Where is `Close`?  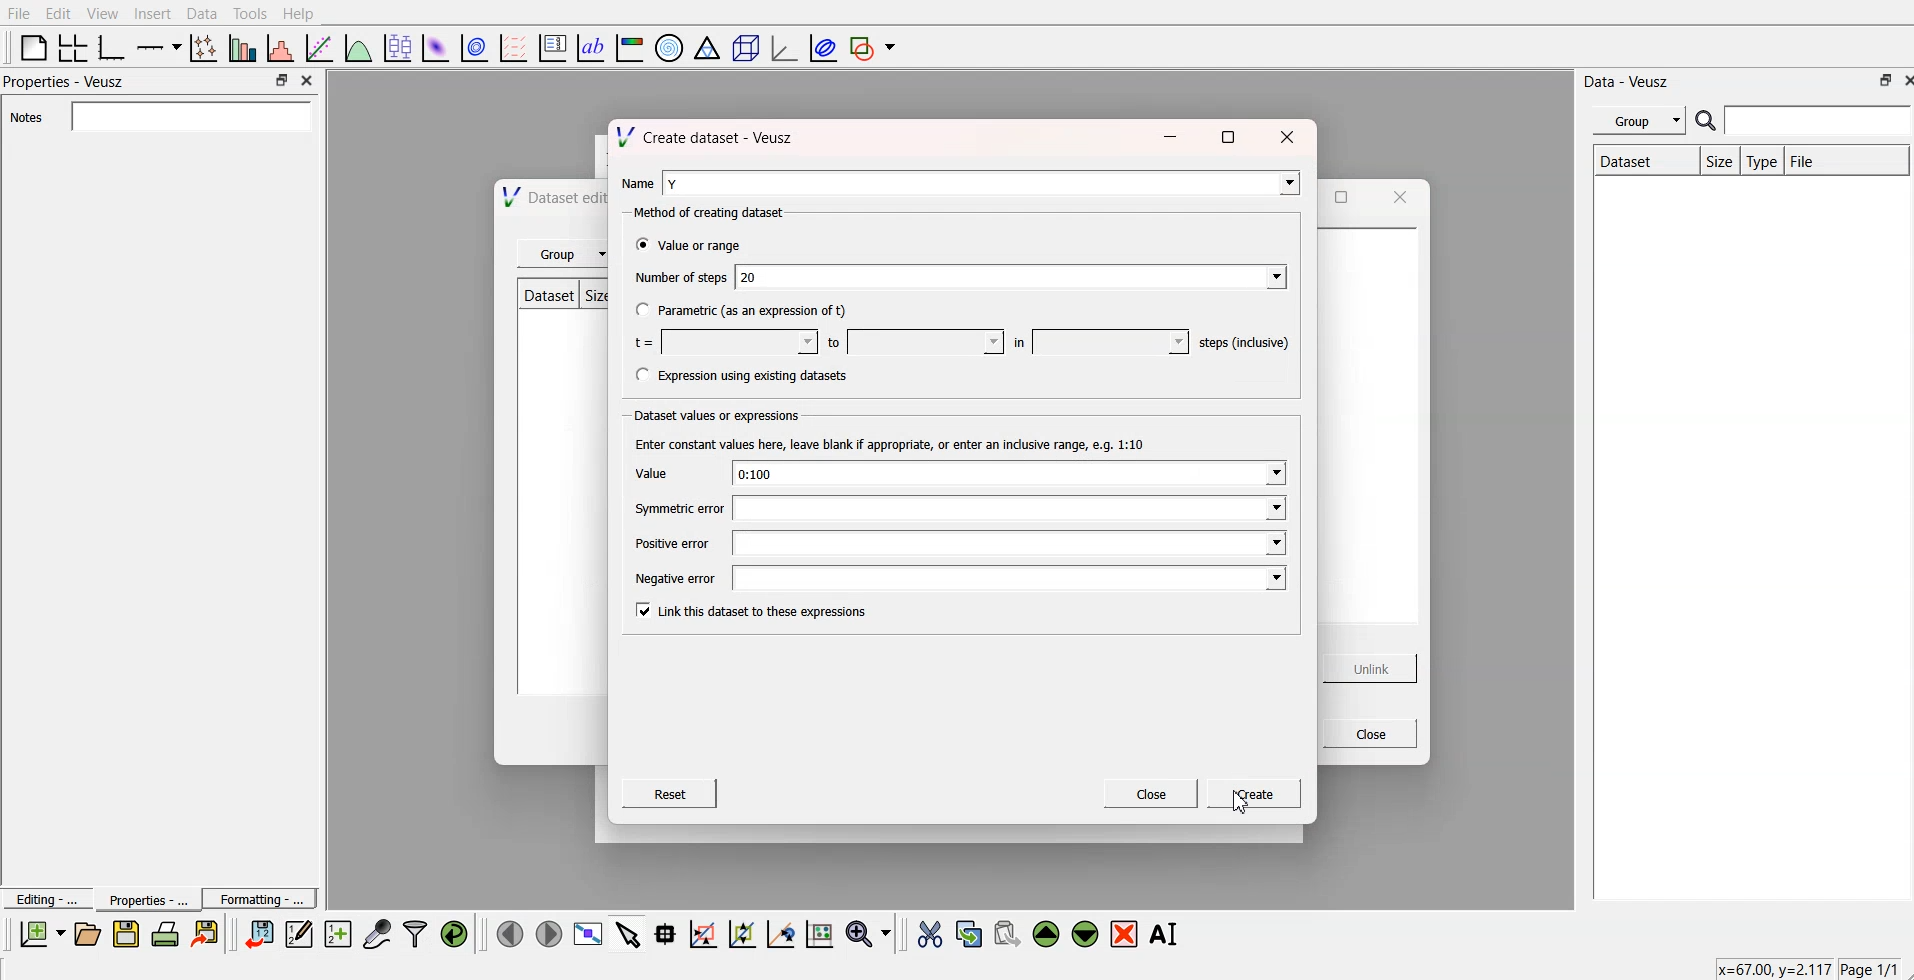 Close is located at coordinates (1902, 80).